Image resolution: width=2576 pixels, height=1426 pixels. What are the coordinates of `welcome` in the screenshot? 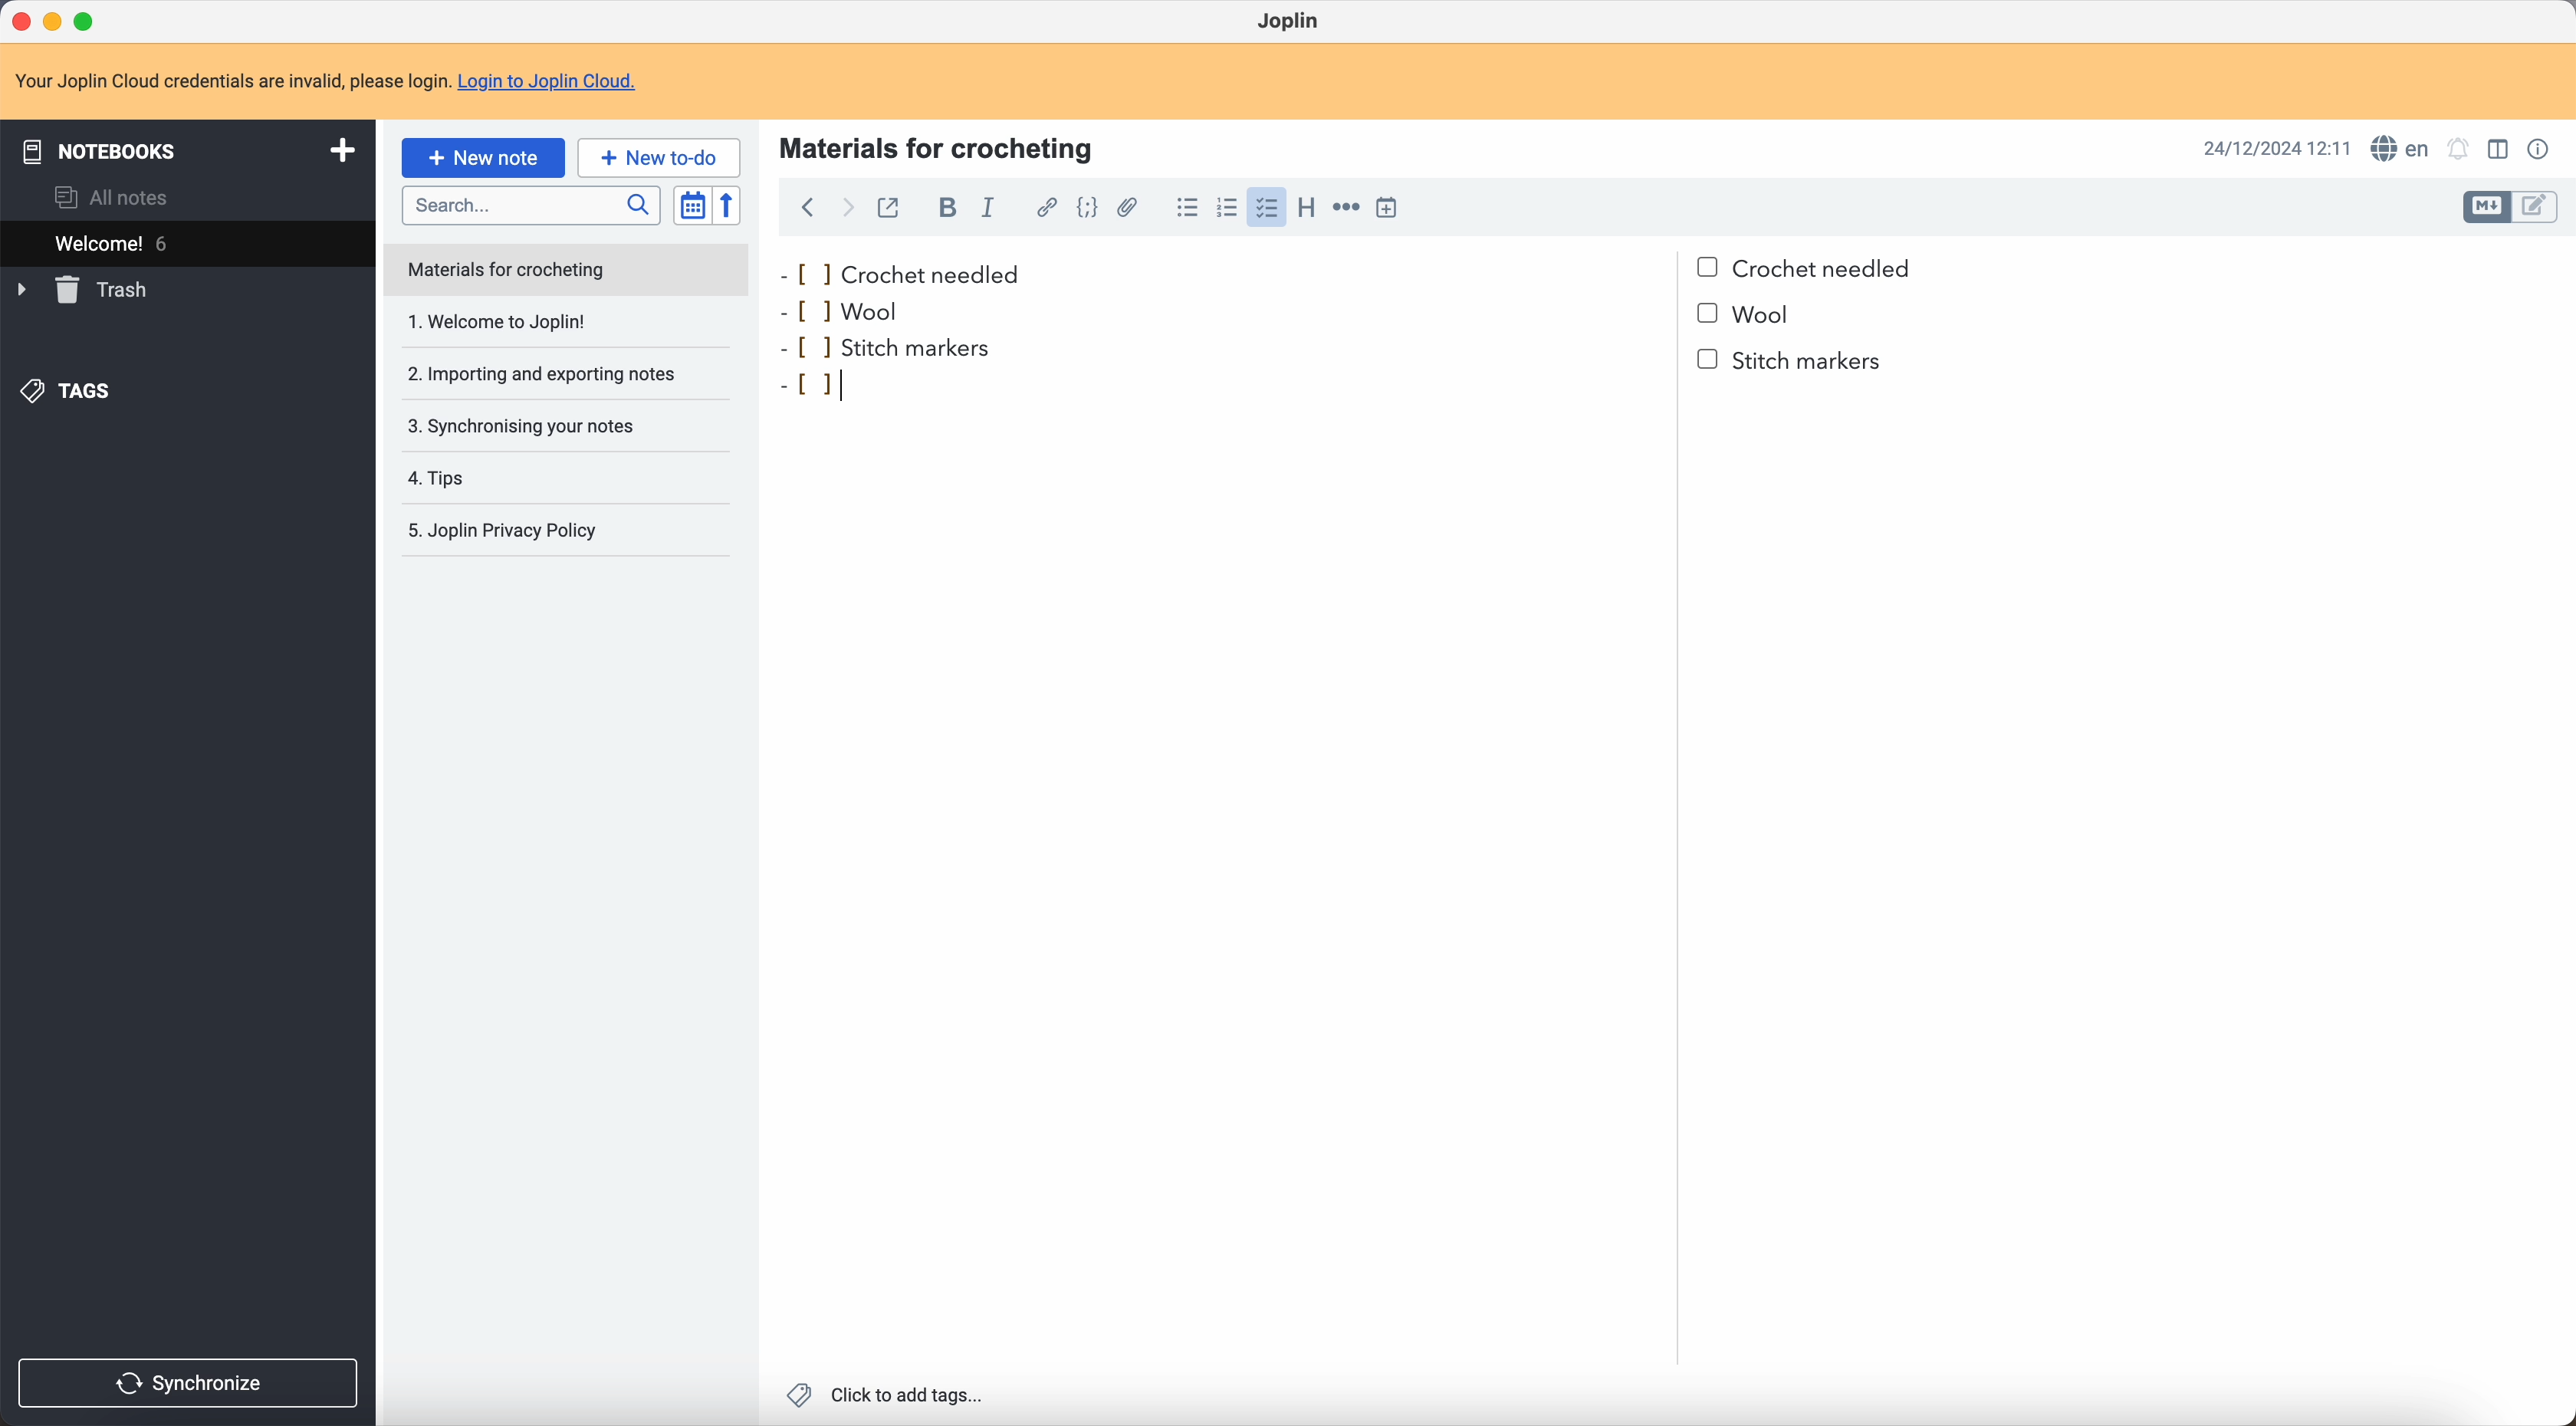 It's located at (187, 241).